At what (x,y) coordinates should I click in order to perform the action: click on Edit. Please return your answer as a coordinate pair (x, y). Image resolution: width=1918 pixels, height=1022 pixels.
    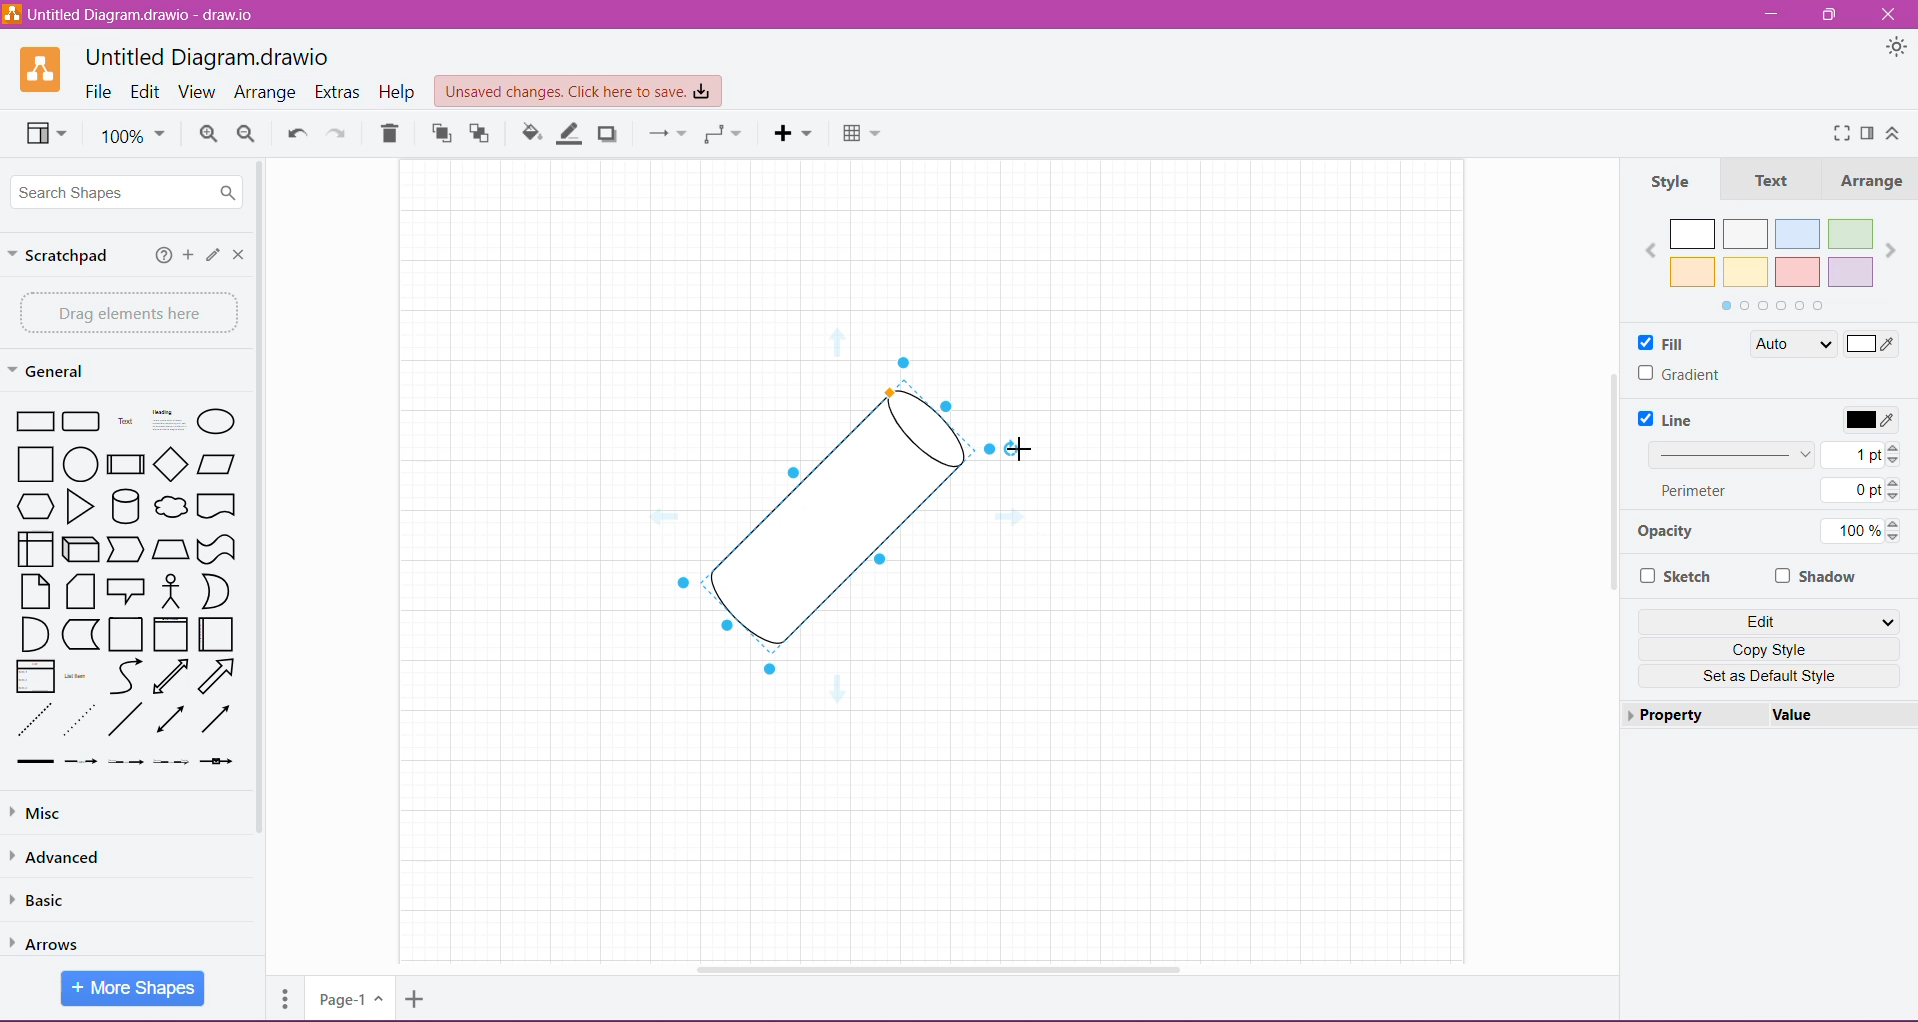
    Looking at the image, I should click on (1774, 620).